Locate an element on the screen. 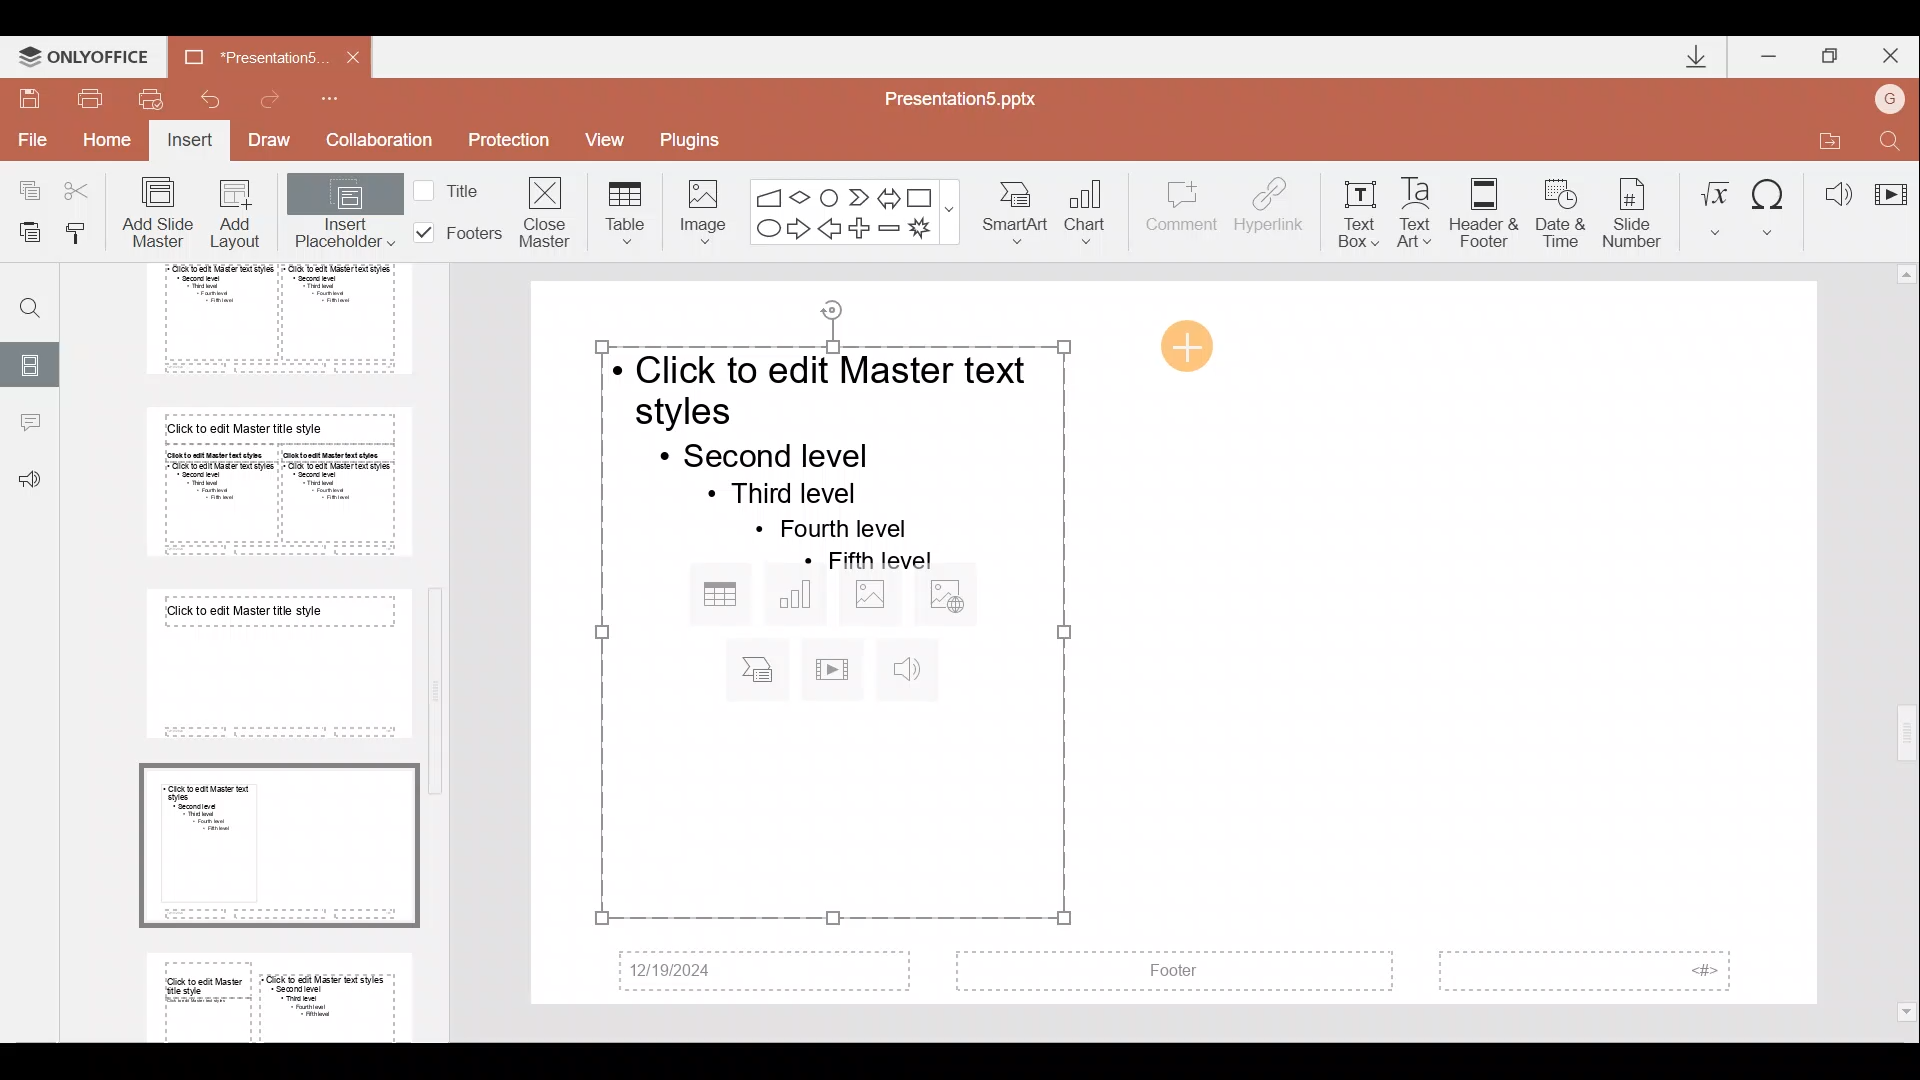 The height and width of the screenshot is (1080, 1920). Insert placeholder is located at coordinates (343, 215).